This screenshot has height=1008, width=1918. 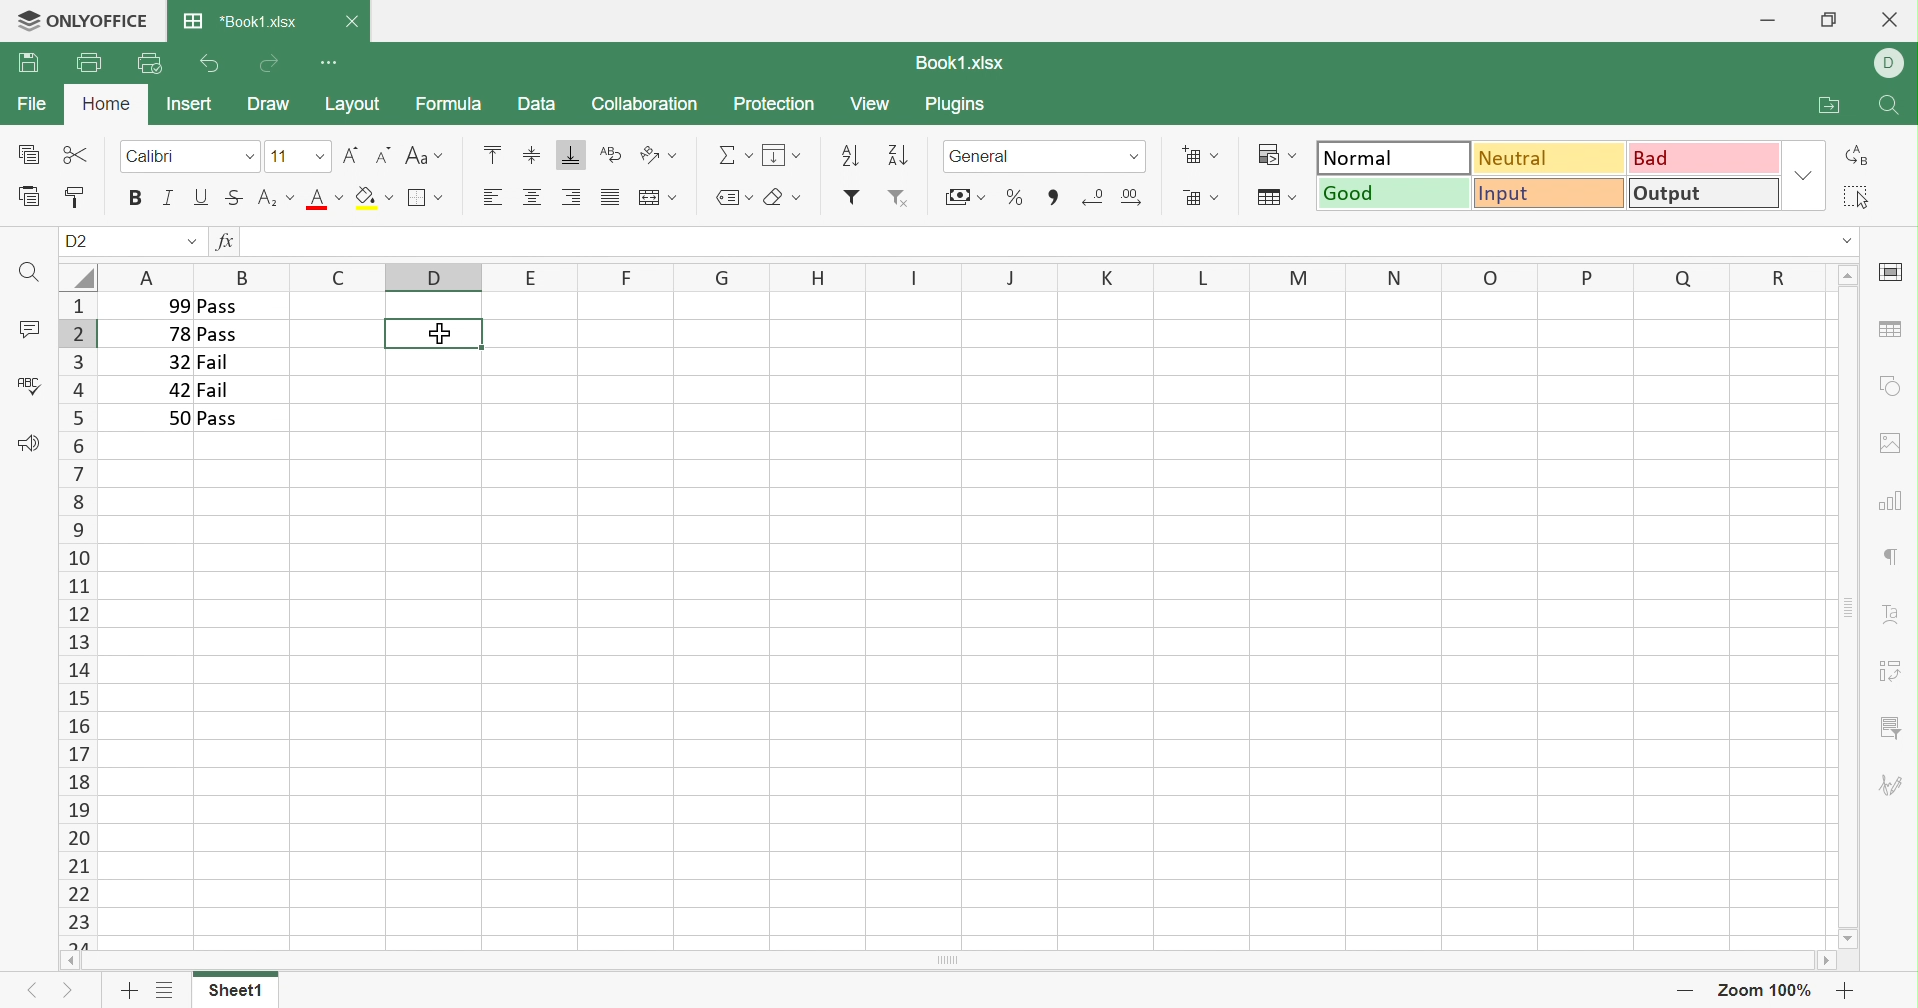 I want to click on Accounting style, so click(x=964, y=199).